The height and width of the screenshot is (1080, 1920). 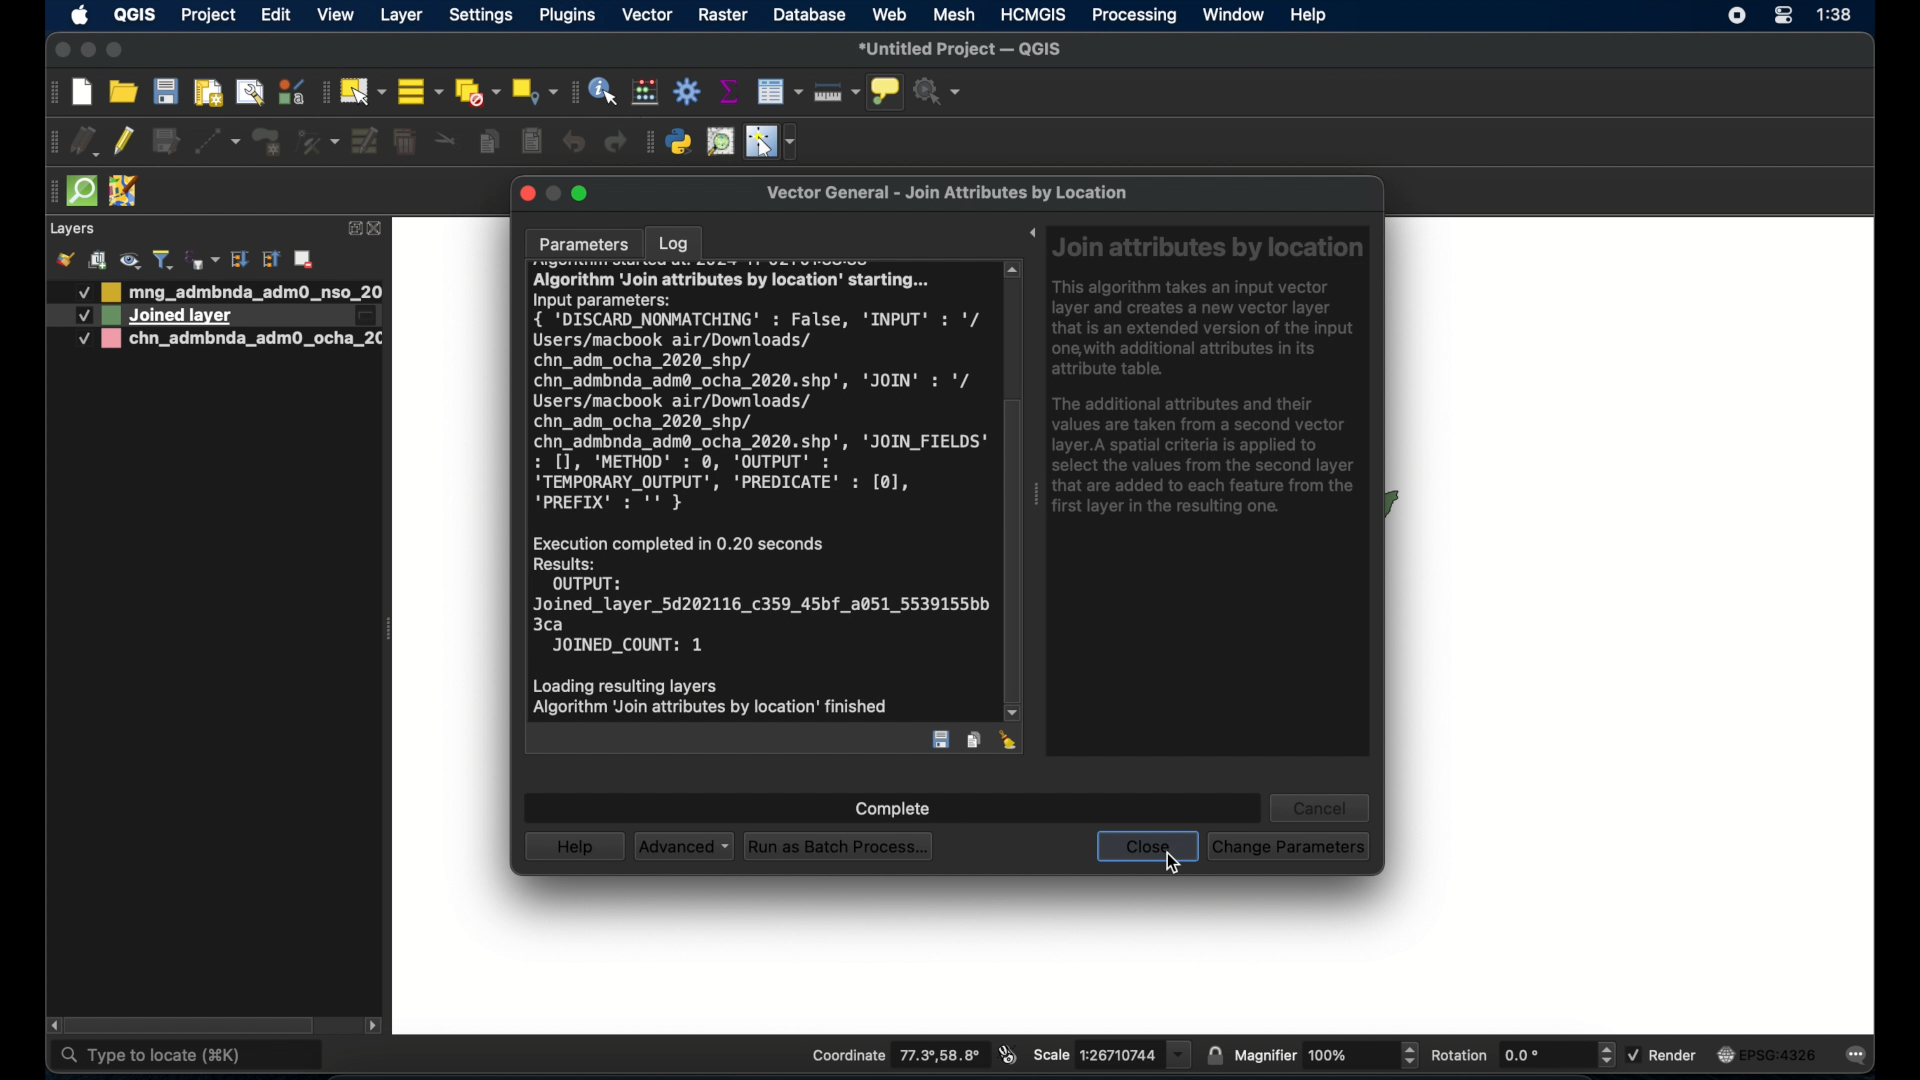 I want to click on redo, so click(x=614, y=144).